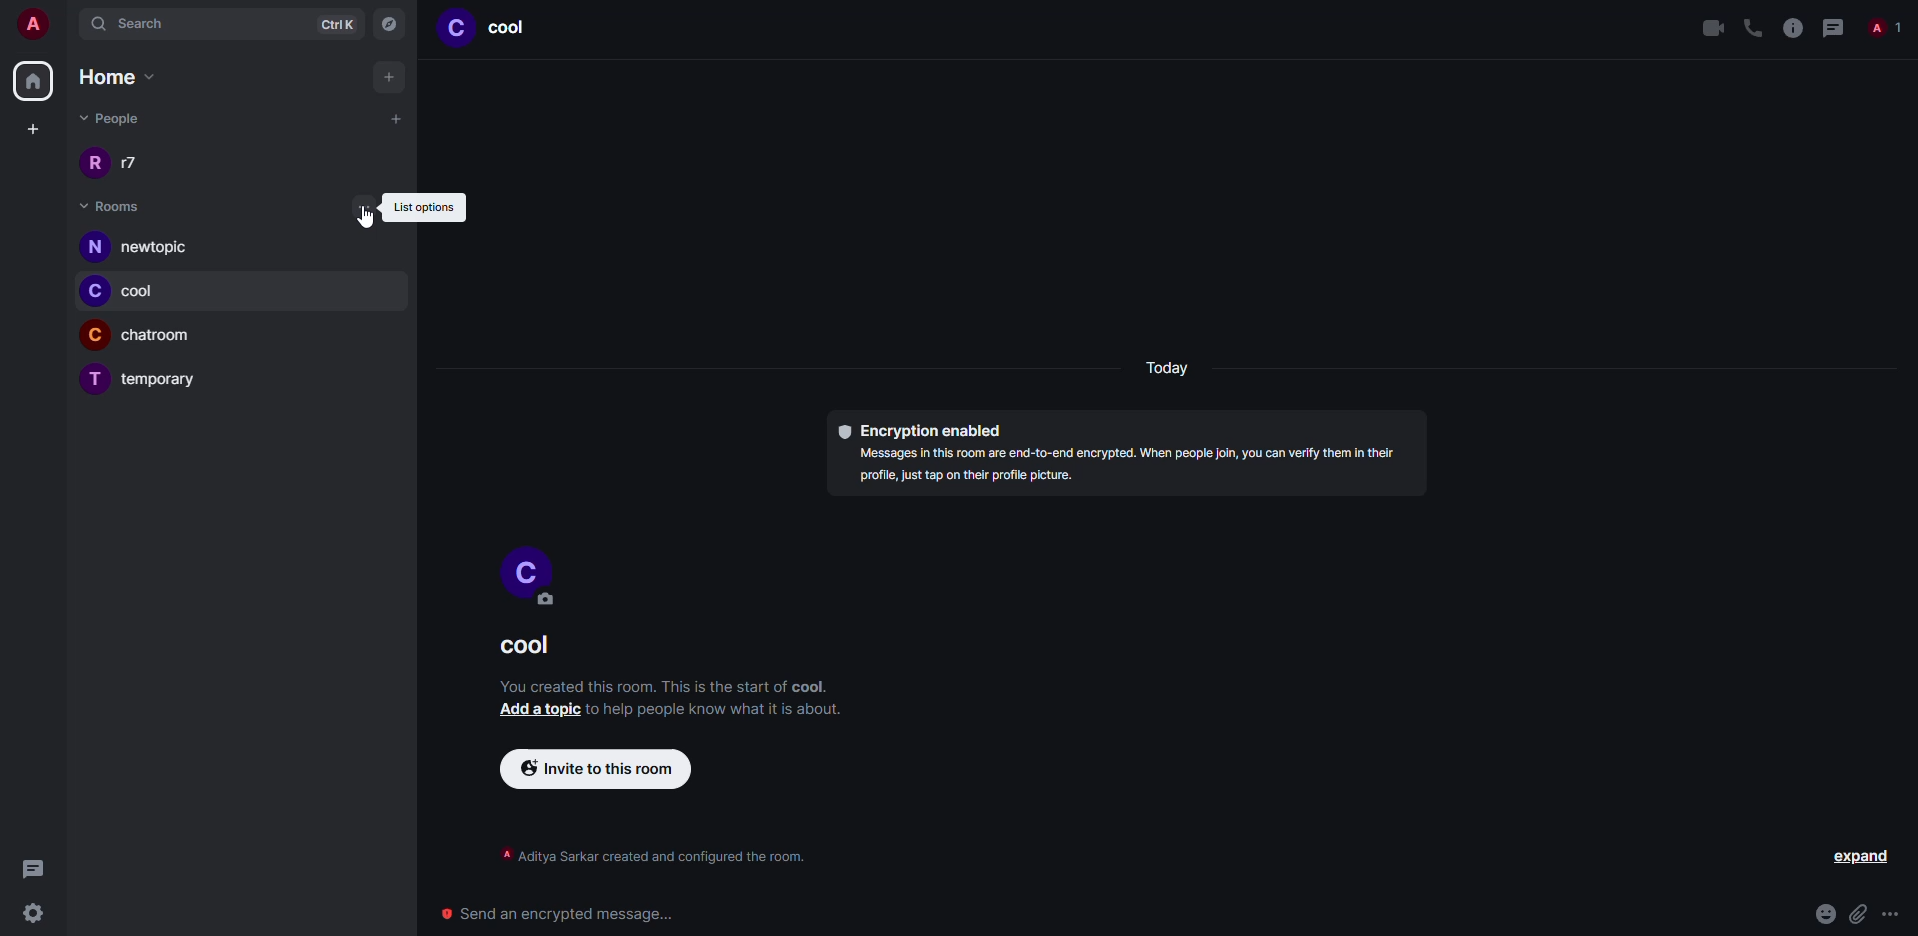  I want to click on room, so click(516, 648).